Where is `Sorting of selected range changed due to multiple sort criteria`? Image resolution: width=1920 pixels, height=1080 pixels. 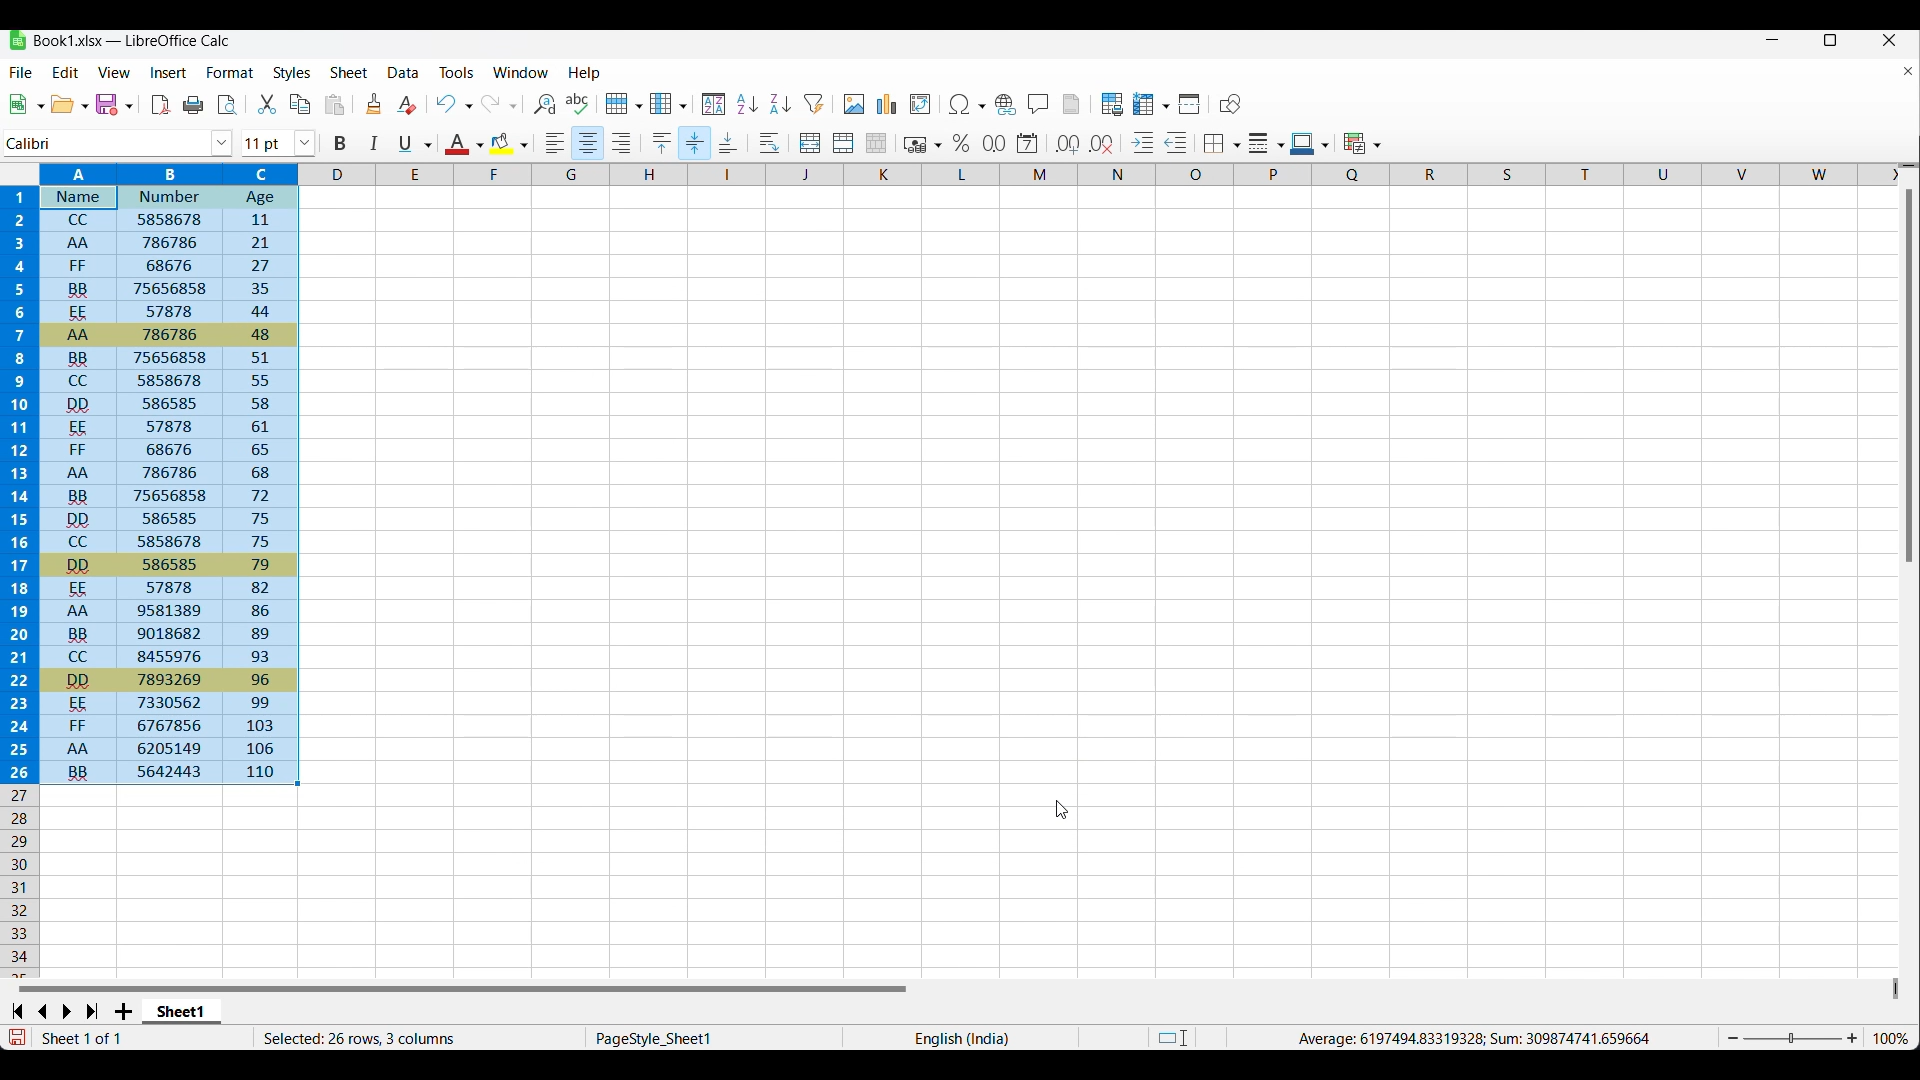 Sorting of selected range changed due to multiple sort criteria is located at coordinates (157, 473).